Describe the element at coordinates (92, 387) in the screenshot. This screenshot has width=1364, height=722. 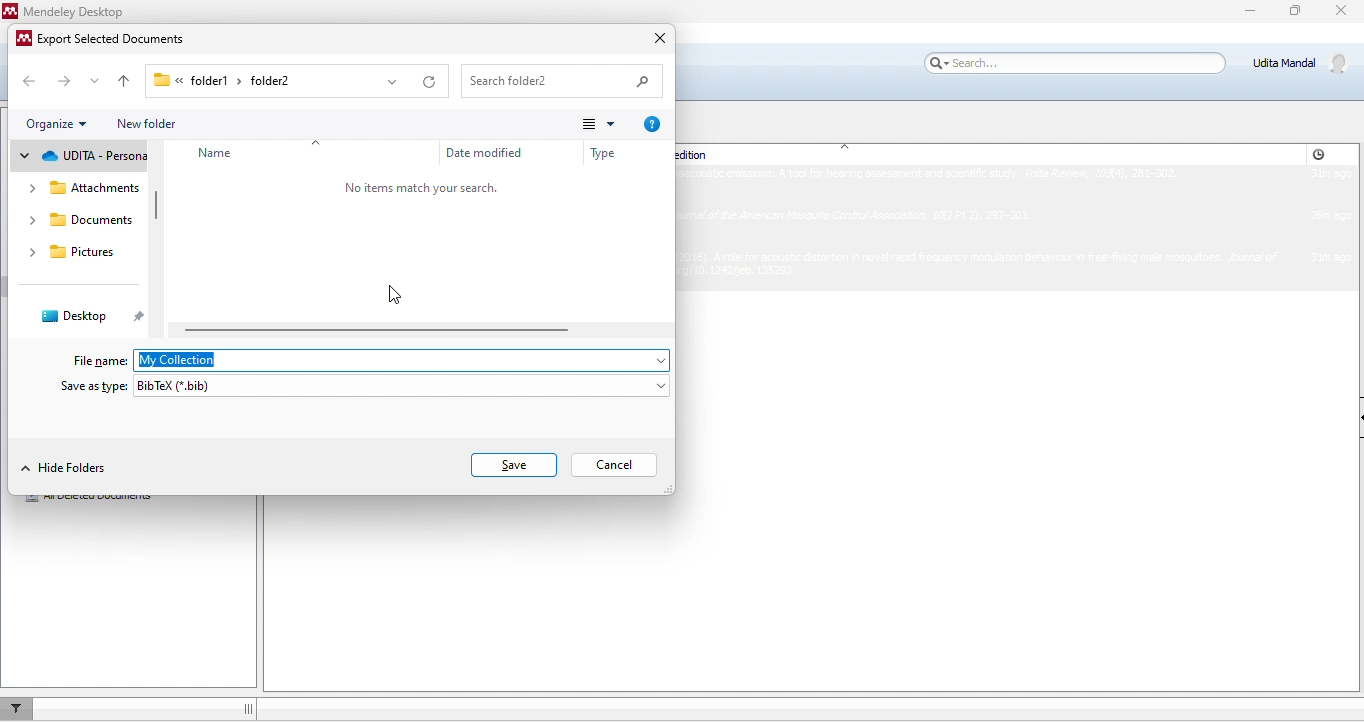
I see `save as type` at that location.